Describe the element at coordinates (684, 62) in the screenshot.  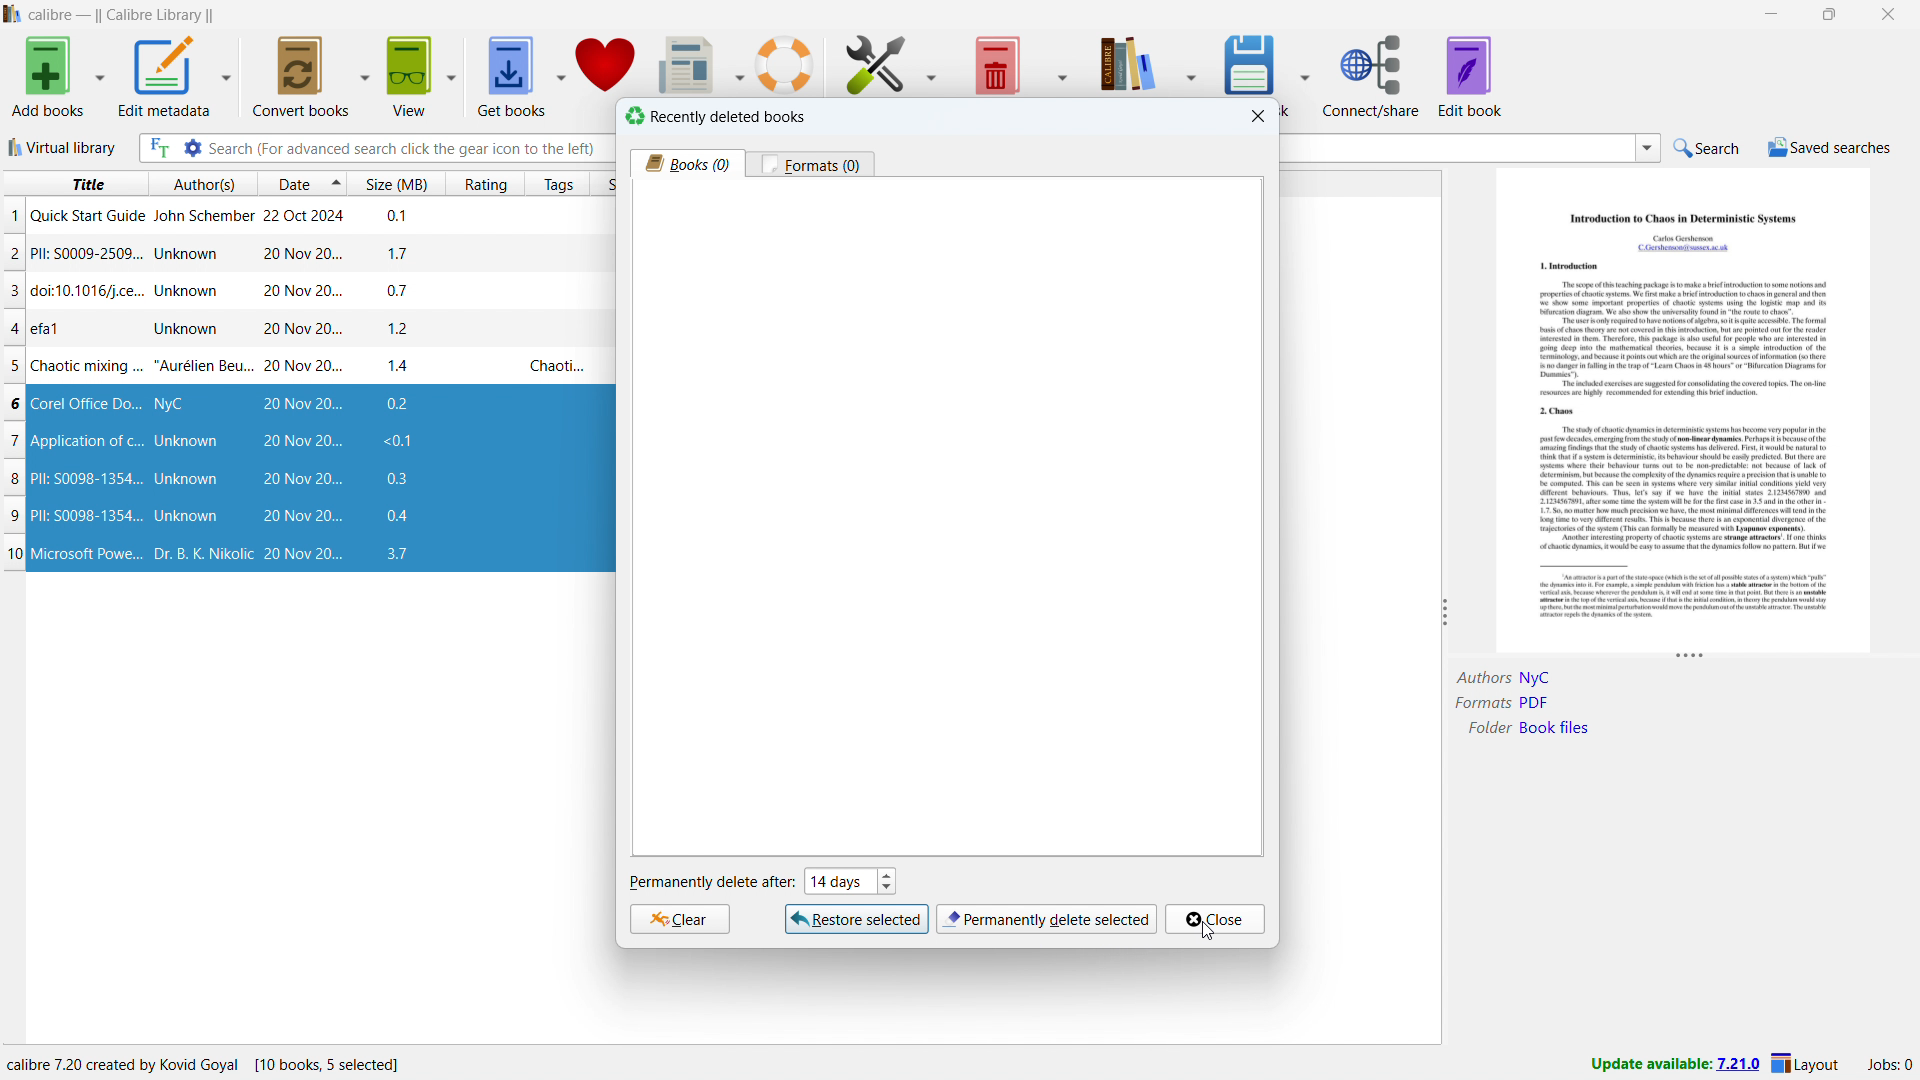
I see `fetch news` at that location.